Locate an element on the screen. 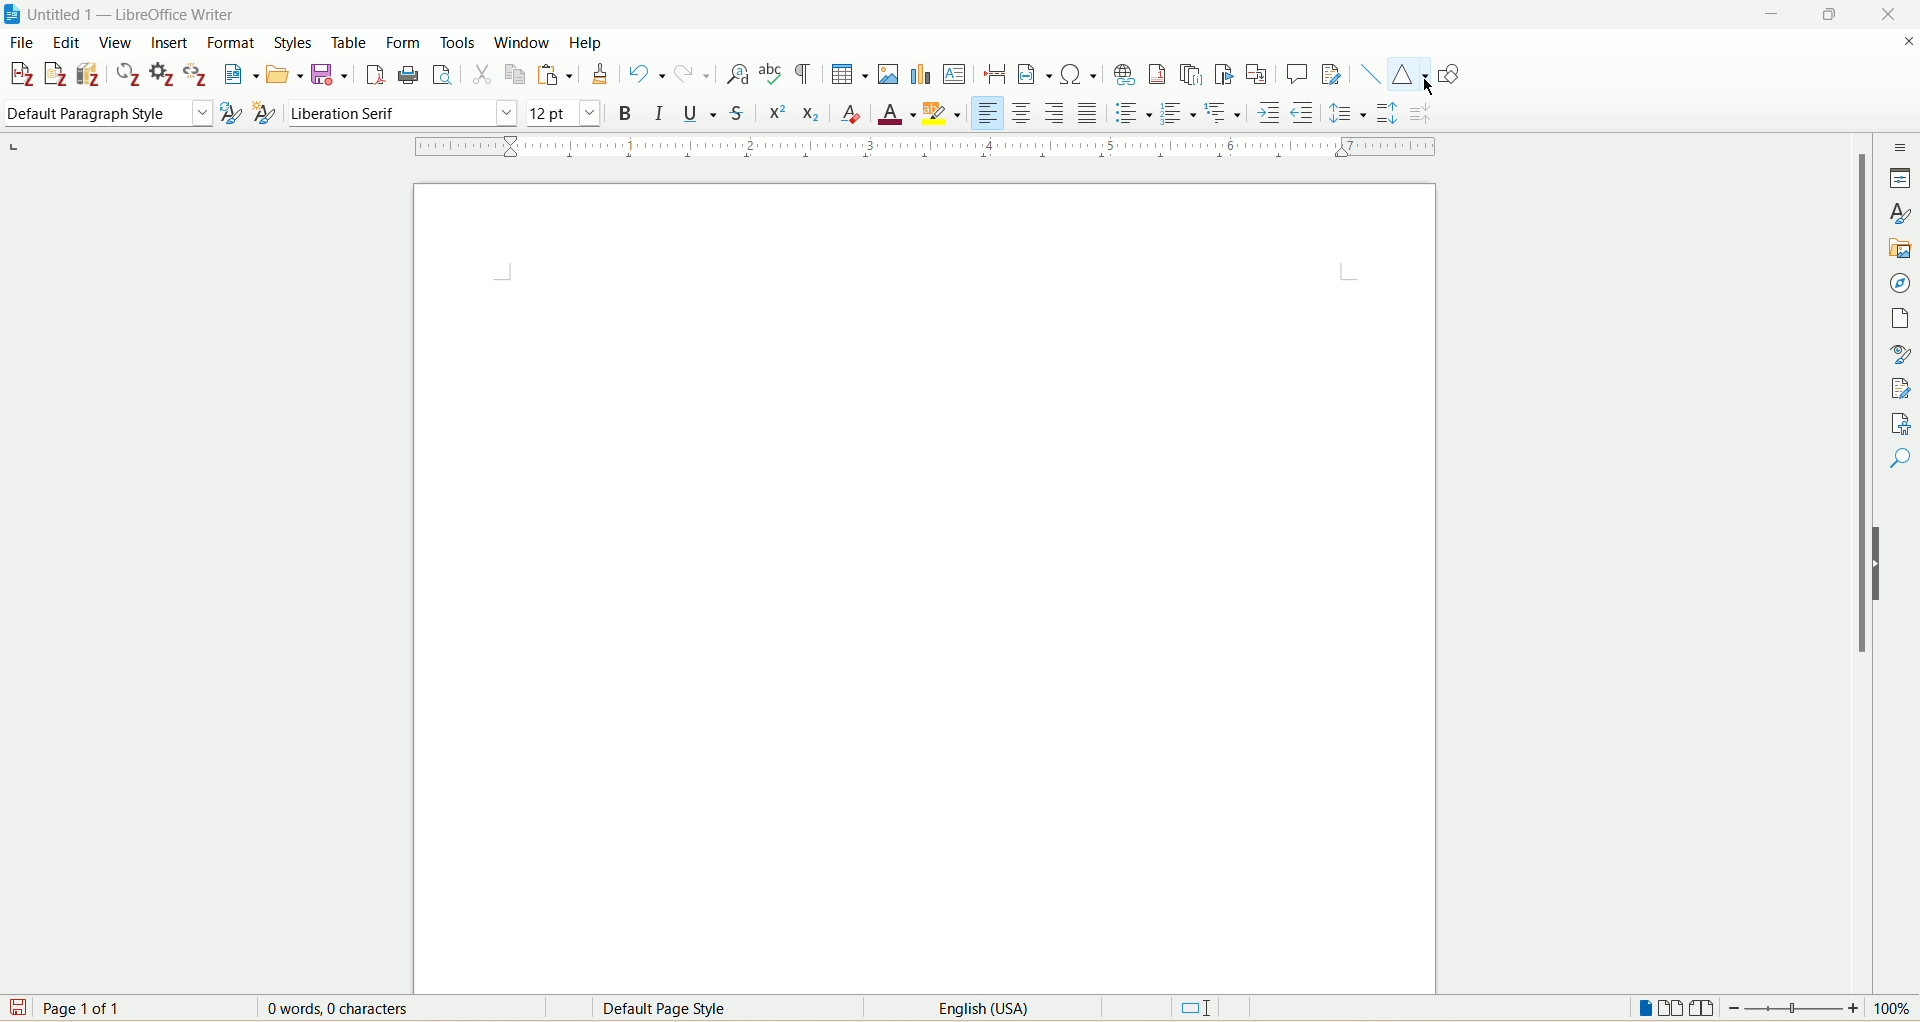  style inspector is located at coordinates (1901, 351).